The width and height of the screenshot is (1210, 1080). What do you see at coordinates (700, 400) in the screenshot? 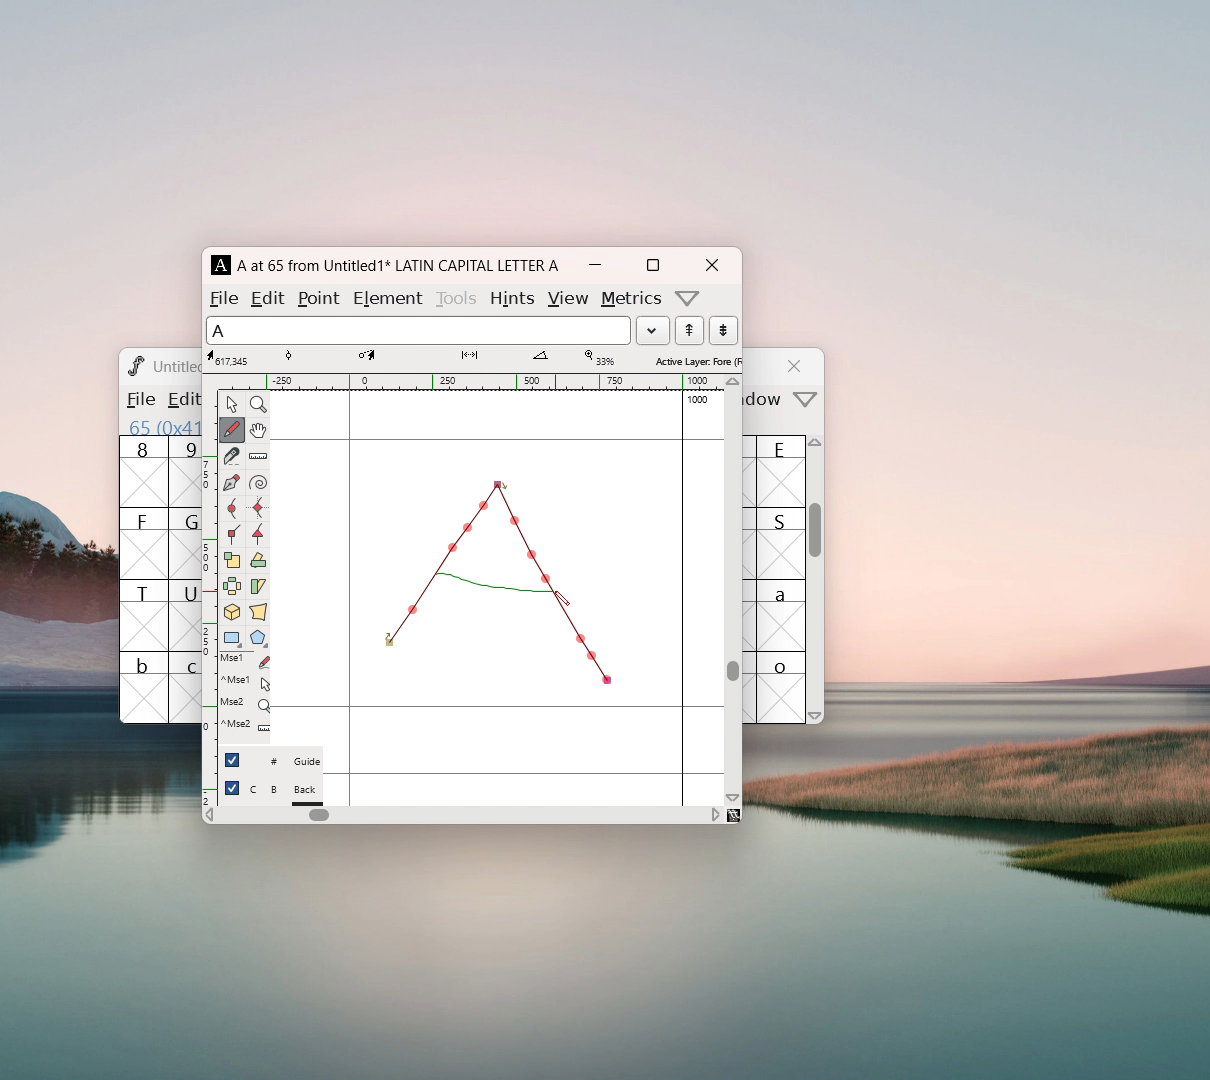
I see `1000` at bounding box center [700, 400].